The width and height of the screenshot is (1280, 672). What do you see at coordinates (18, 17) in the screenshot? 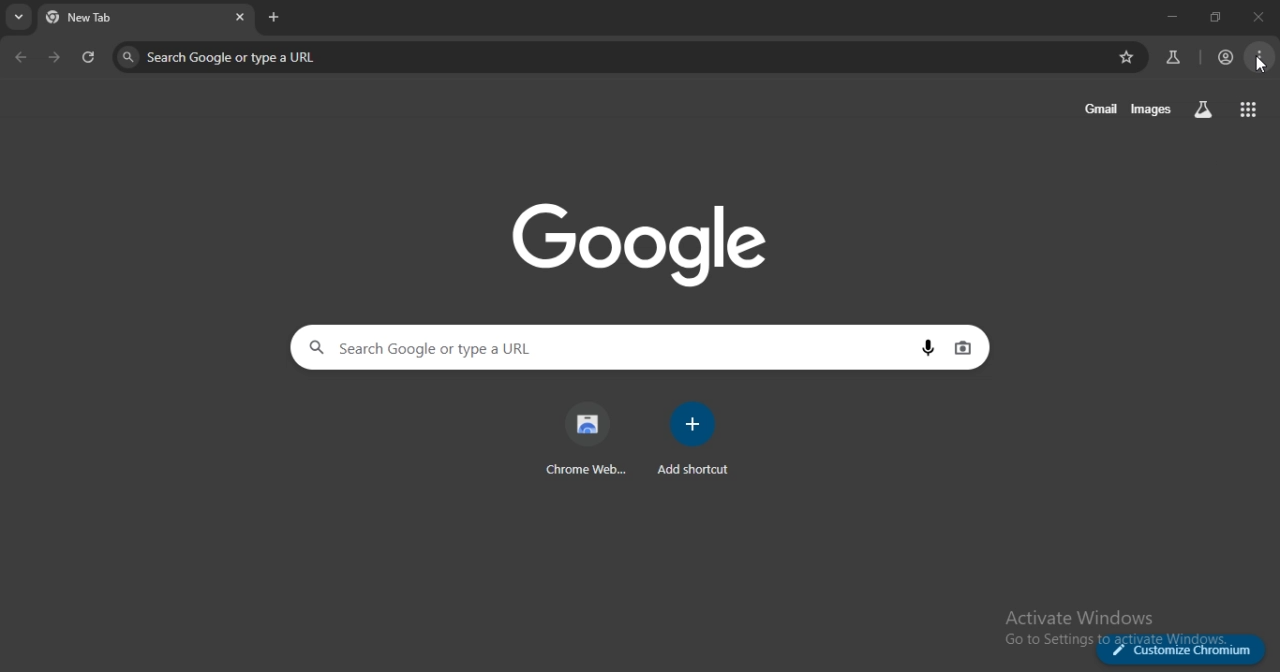
I see `search tabs` at bounding box center [18, 17].